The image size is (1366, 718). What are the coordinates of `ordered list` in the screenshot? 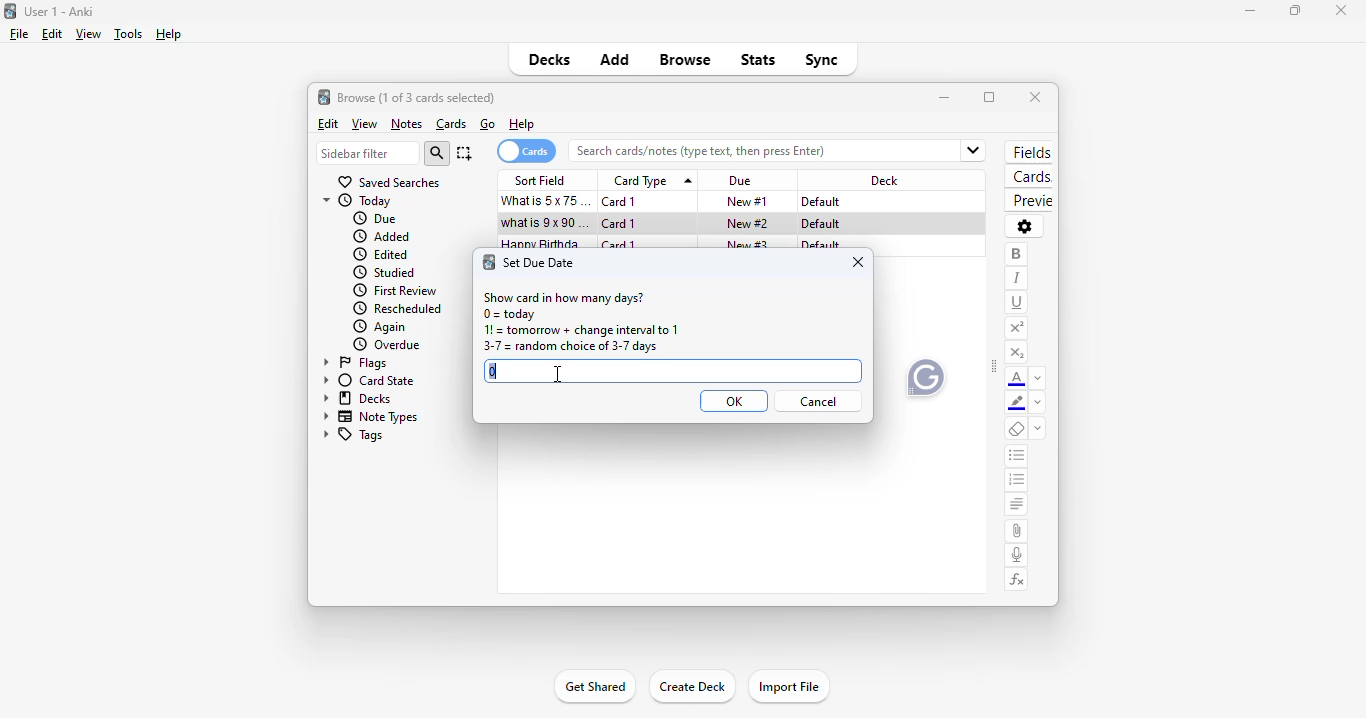 It's located at (1018, 480).